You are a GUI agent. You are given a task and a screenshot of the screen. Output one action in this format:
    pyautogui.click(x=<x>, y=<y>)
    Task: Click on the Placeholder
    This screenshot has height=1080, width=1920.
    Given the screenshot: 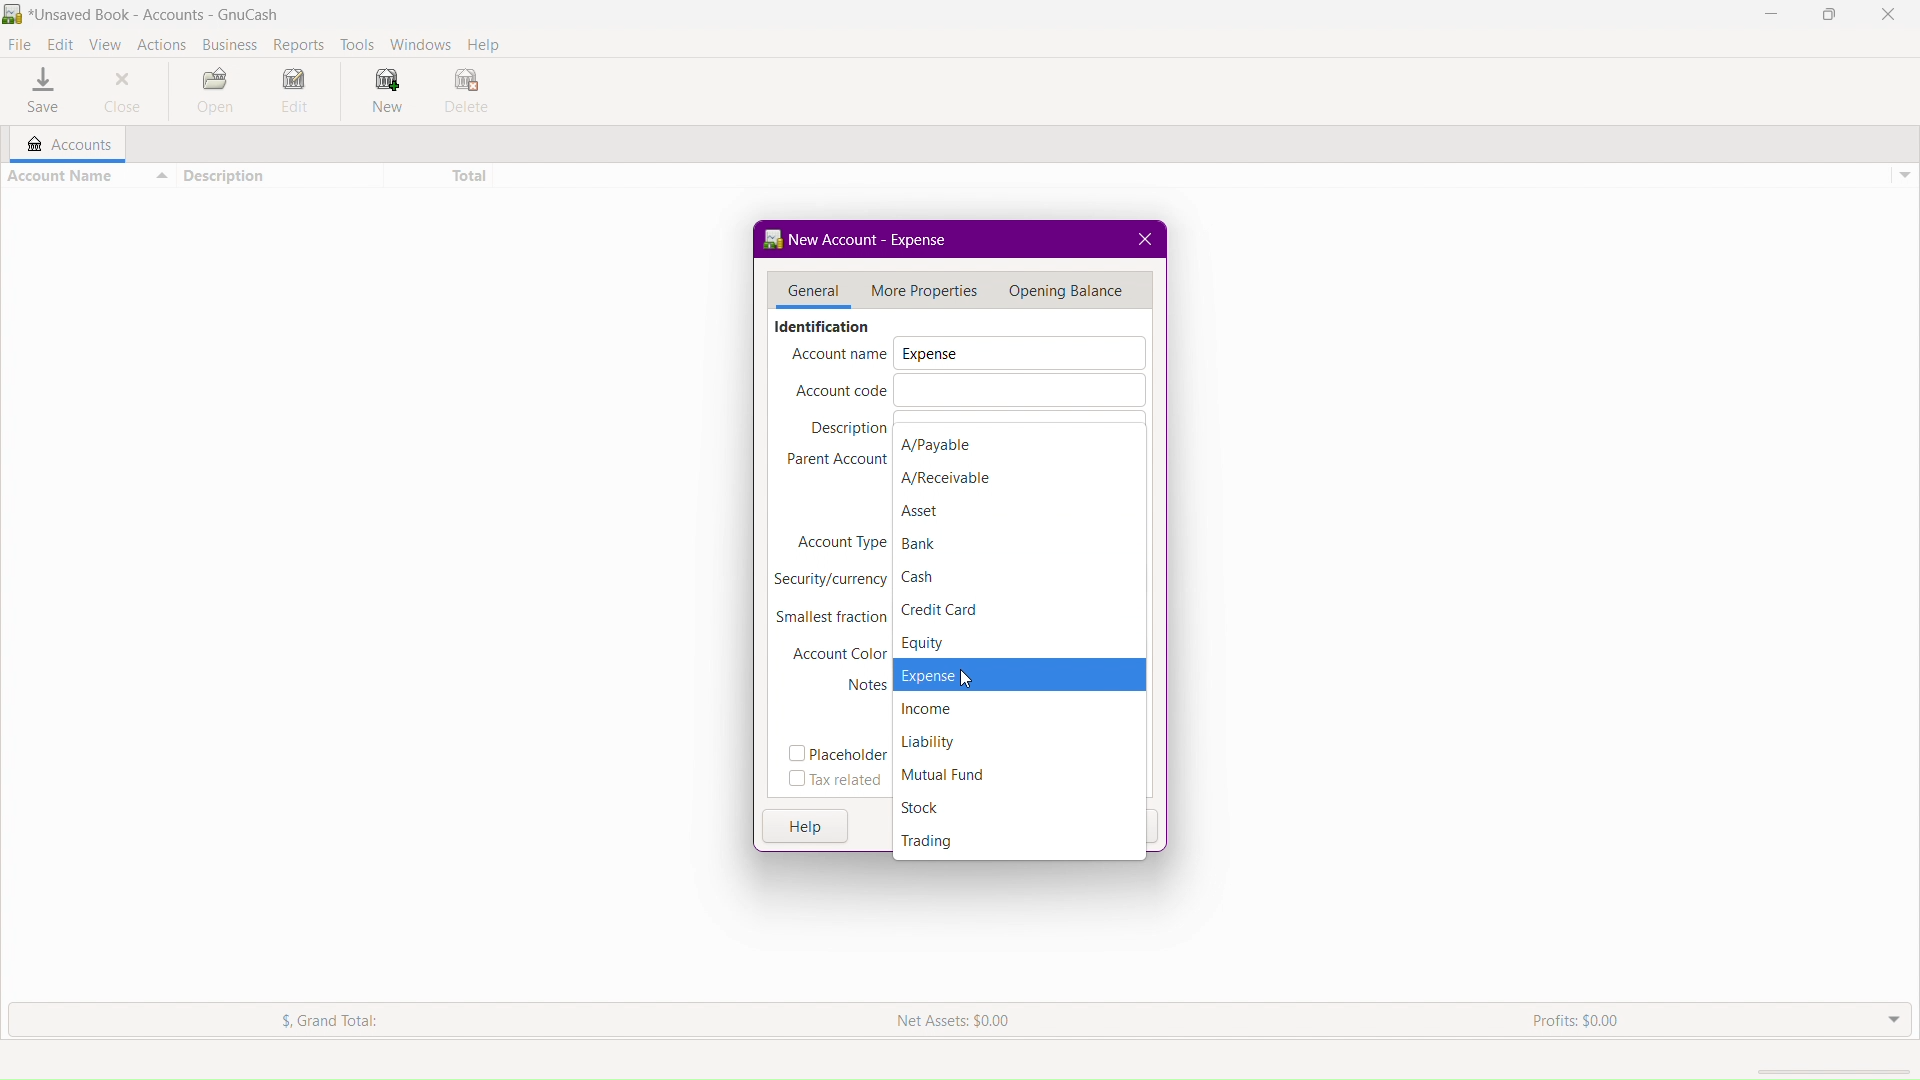 What is the action you would take?
    pyautogui.click(x=833, y=756)
    